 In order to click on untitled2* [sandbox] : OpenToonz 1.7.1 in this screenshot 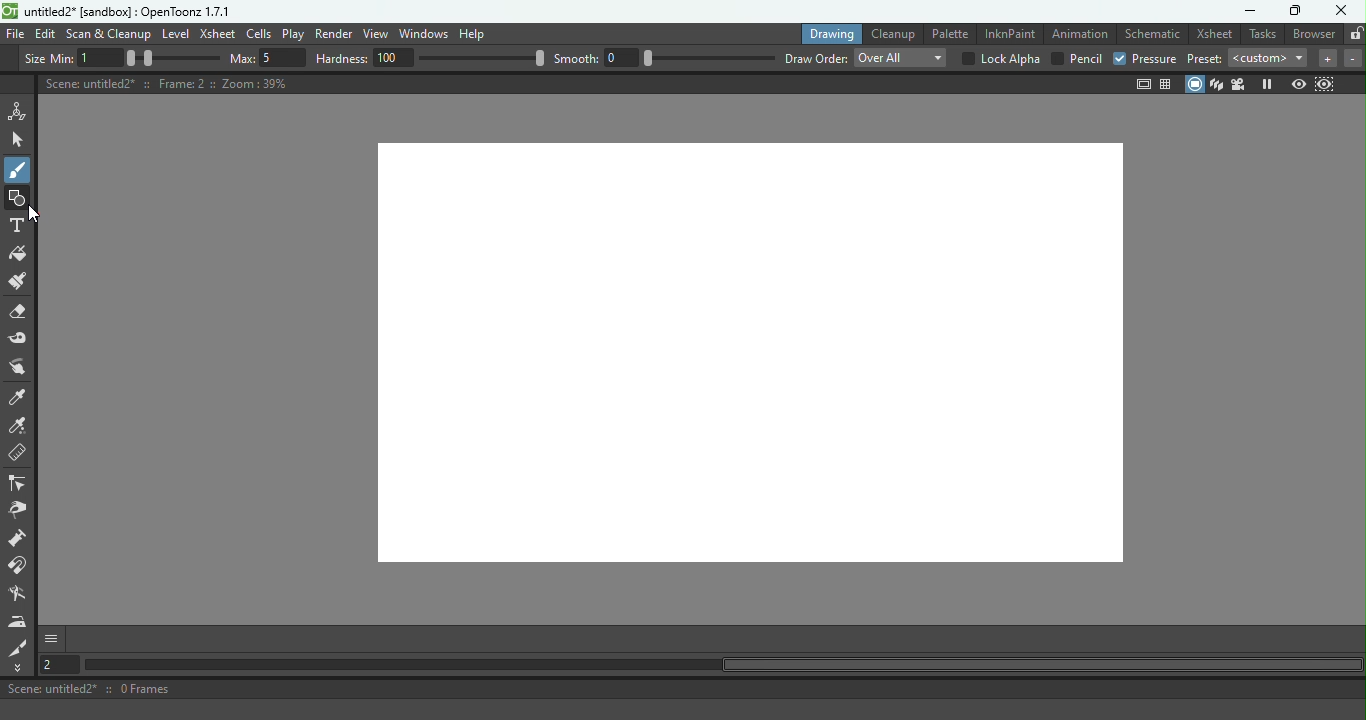, I will do `click(116, 10)`.